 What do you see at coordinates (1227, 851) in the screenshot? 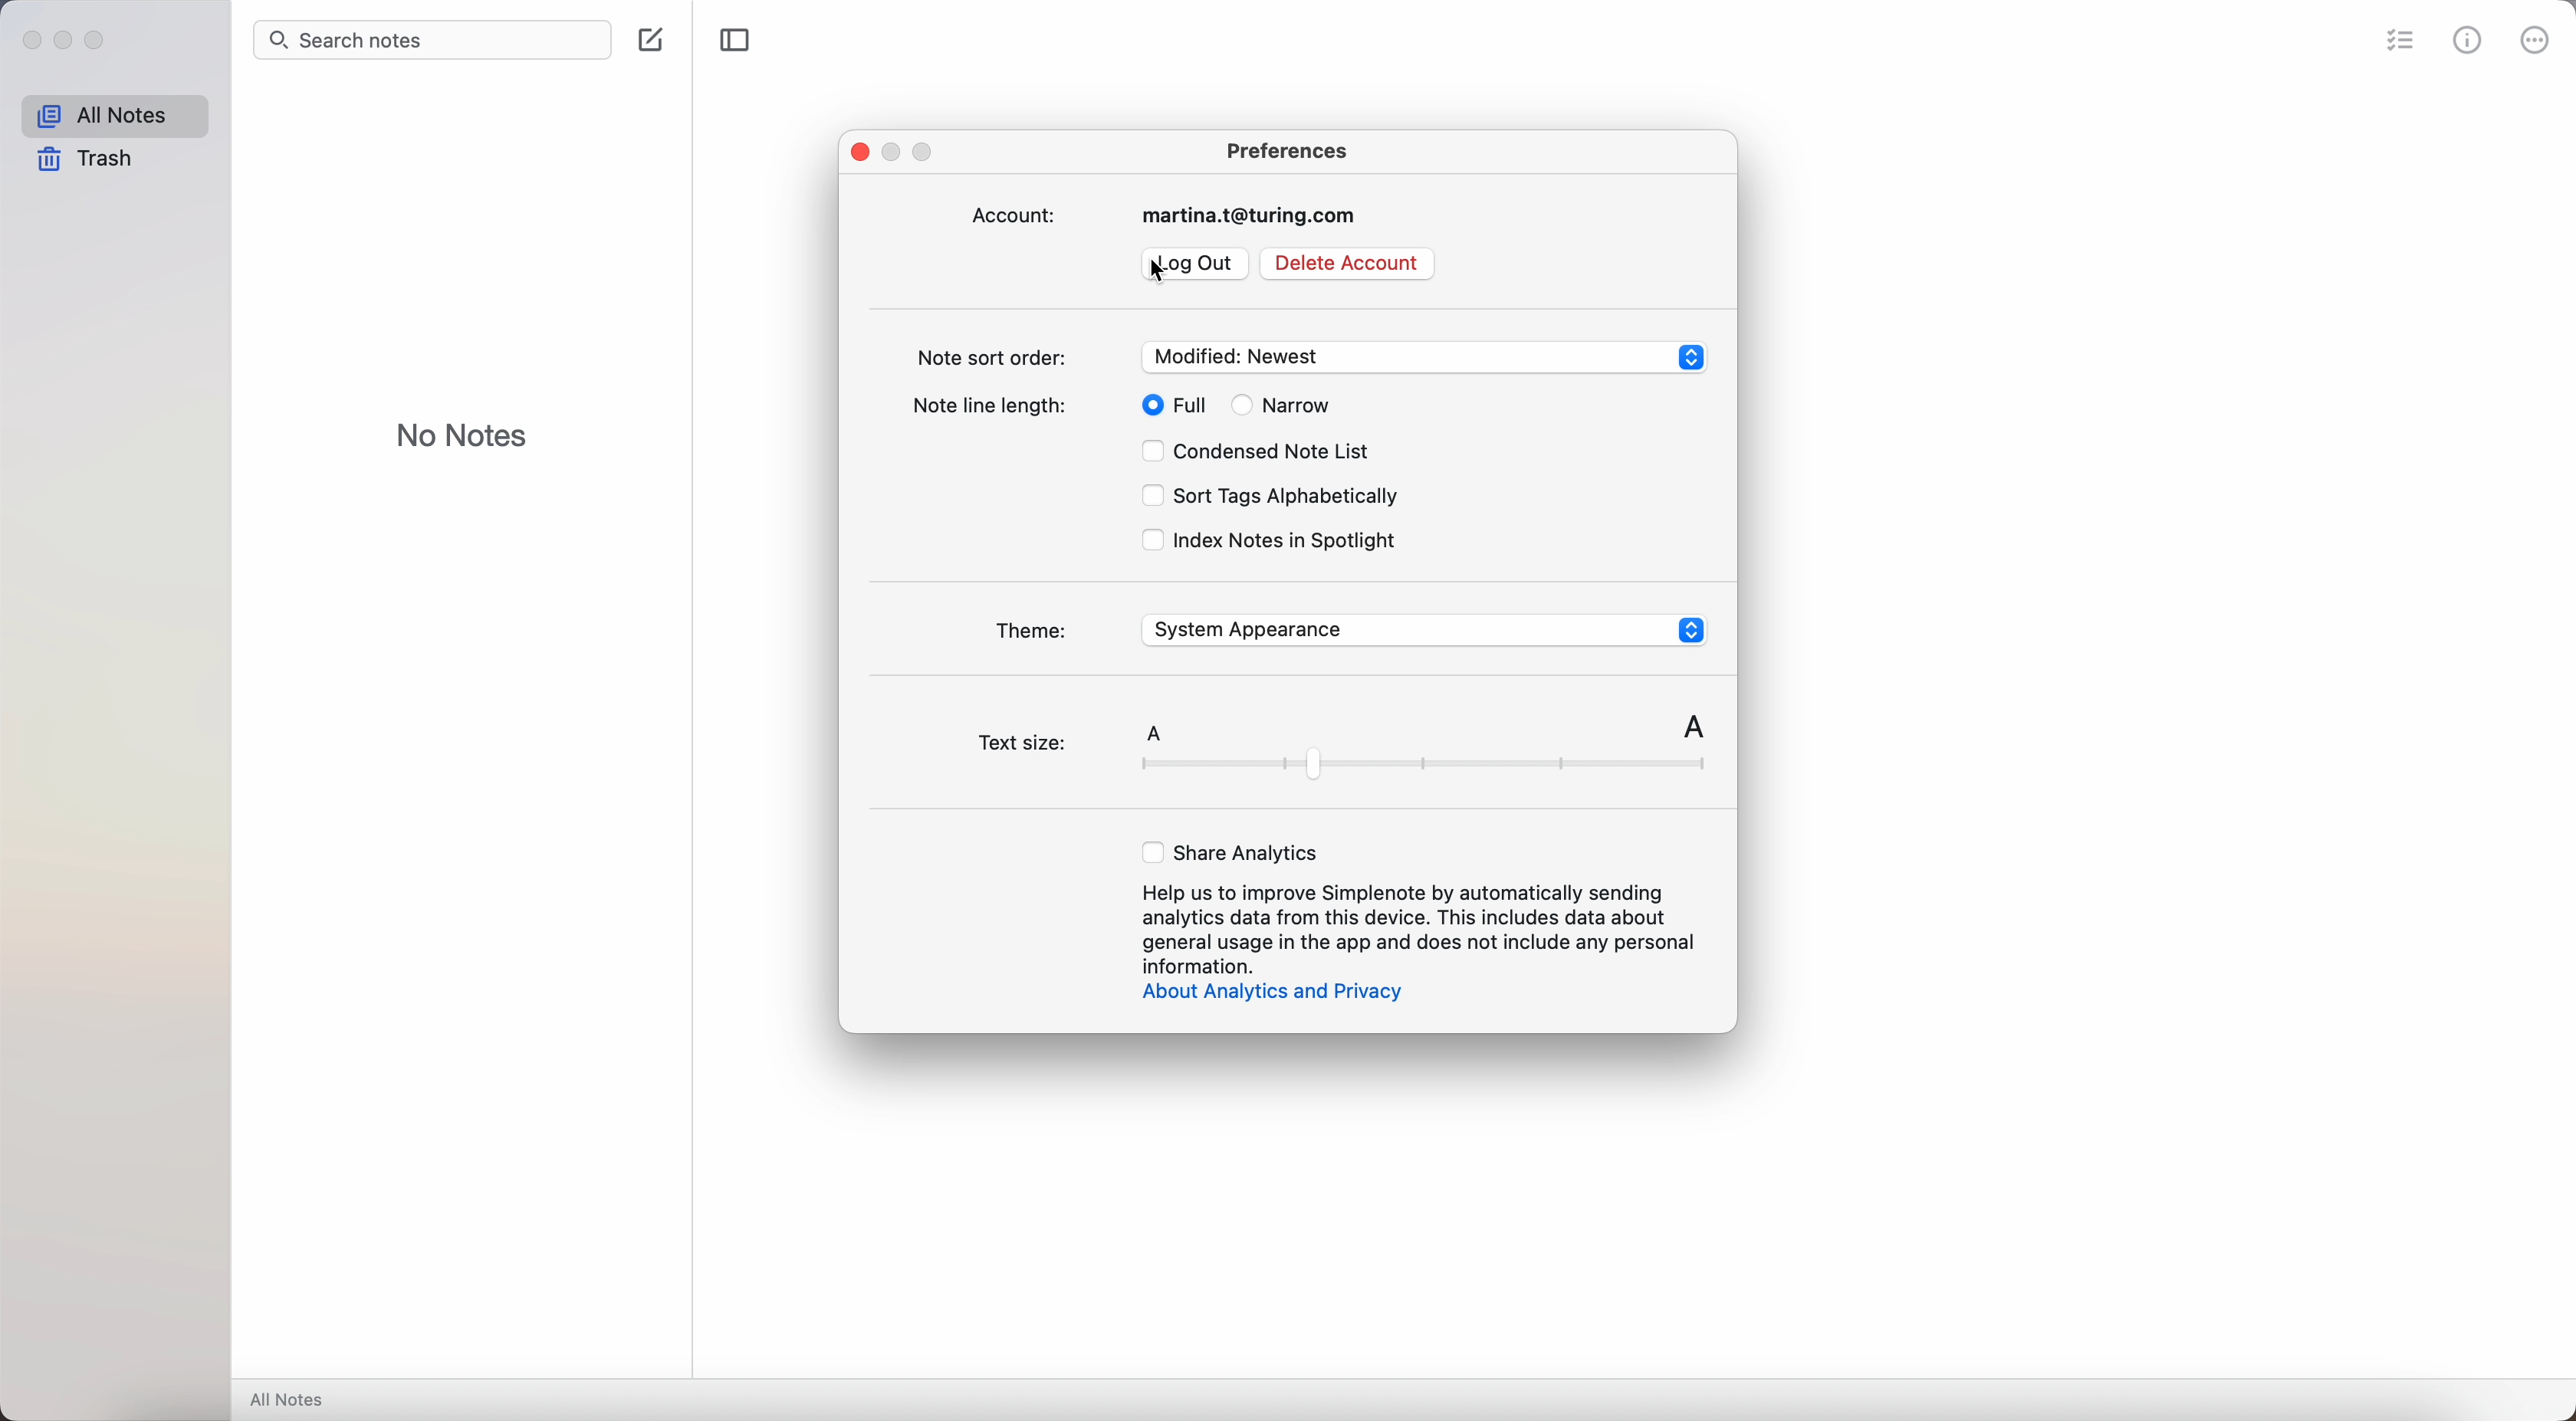
I see `share analytics` at bounding box center [1227, 851].